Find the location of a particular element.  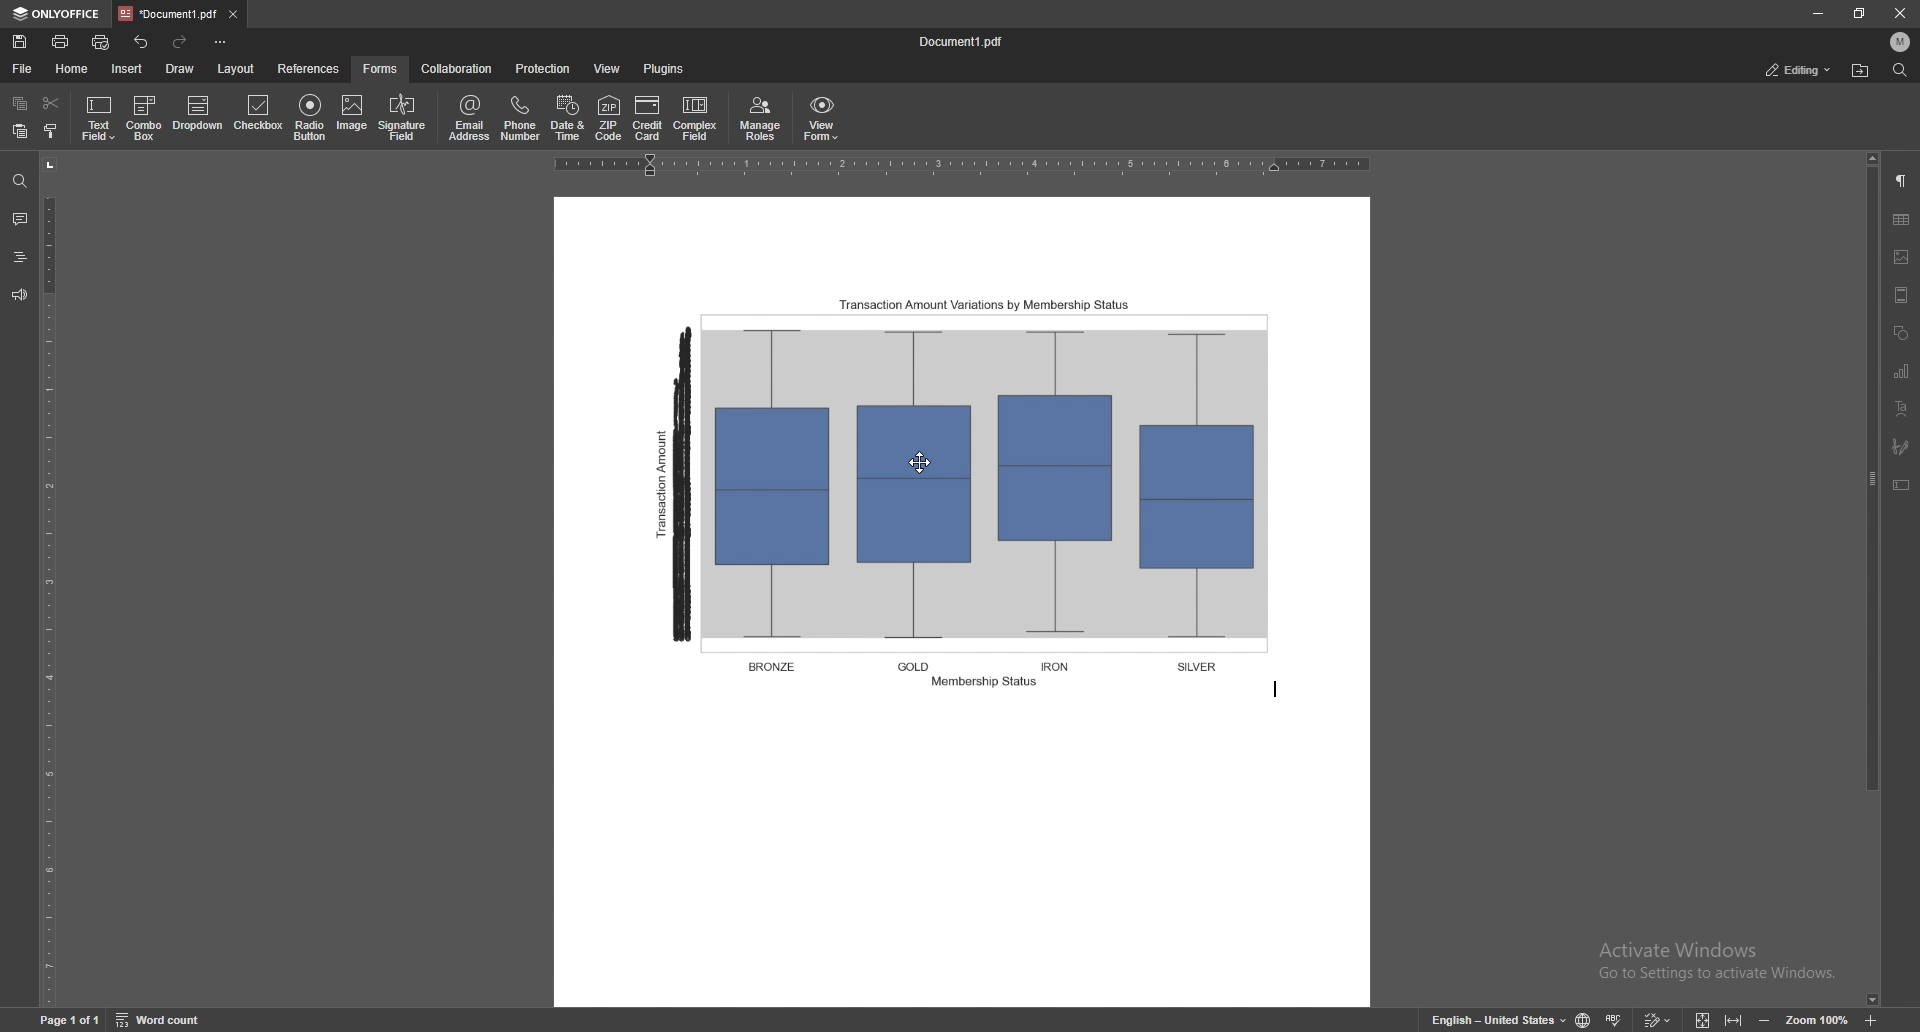

copy is located at coordinates (20, 104).